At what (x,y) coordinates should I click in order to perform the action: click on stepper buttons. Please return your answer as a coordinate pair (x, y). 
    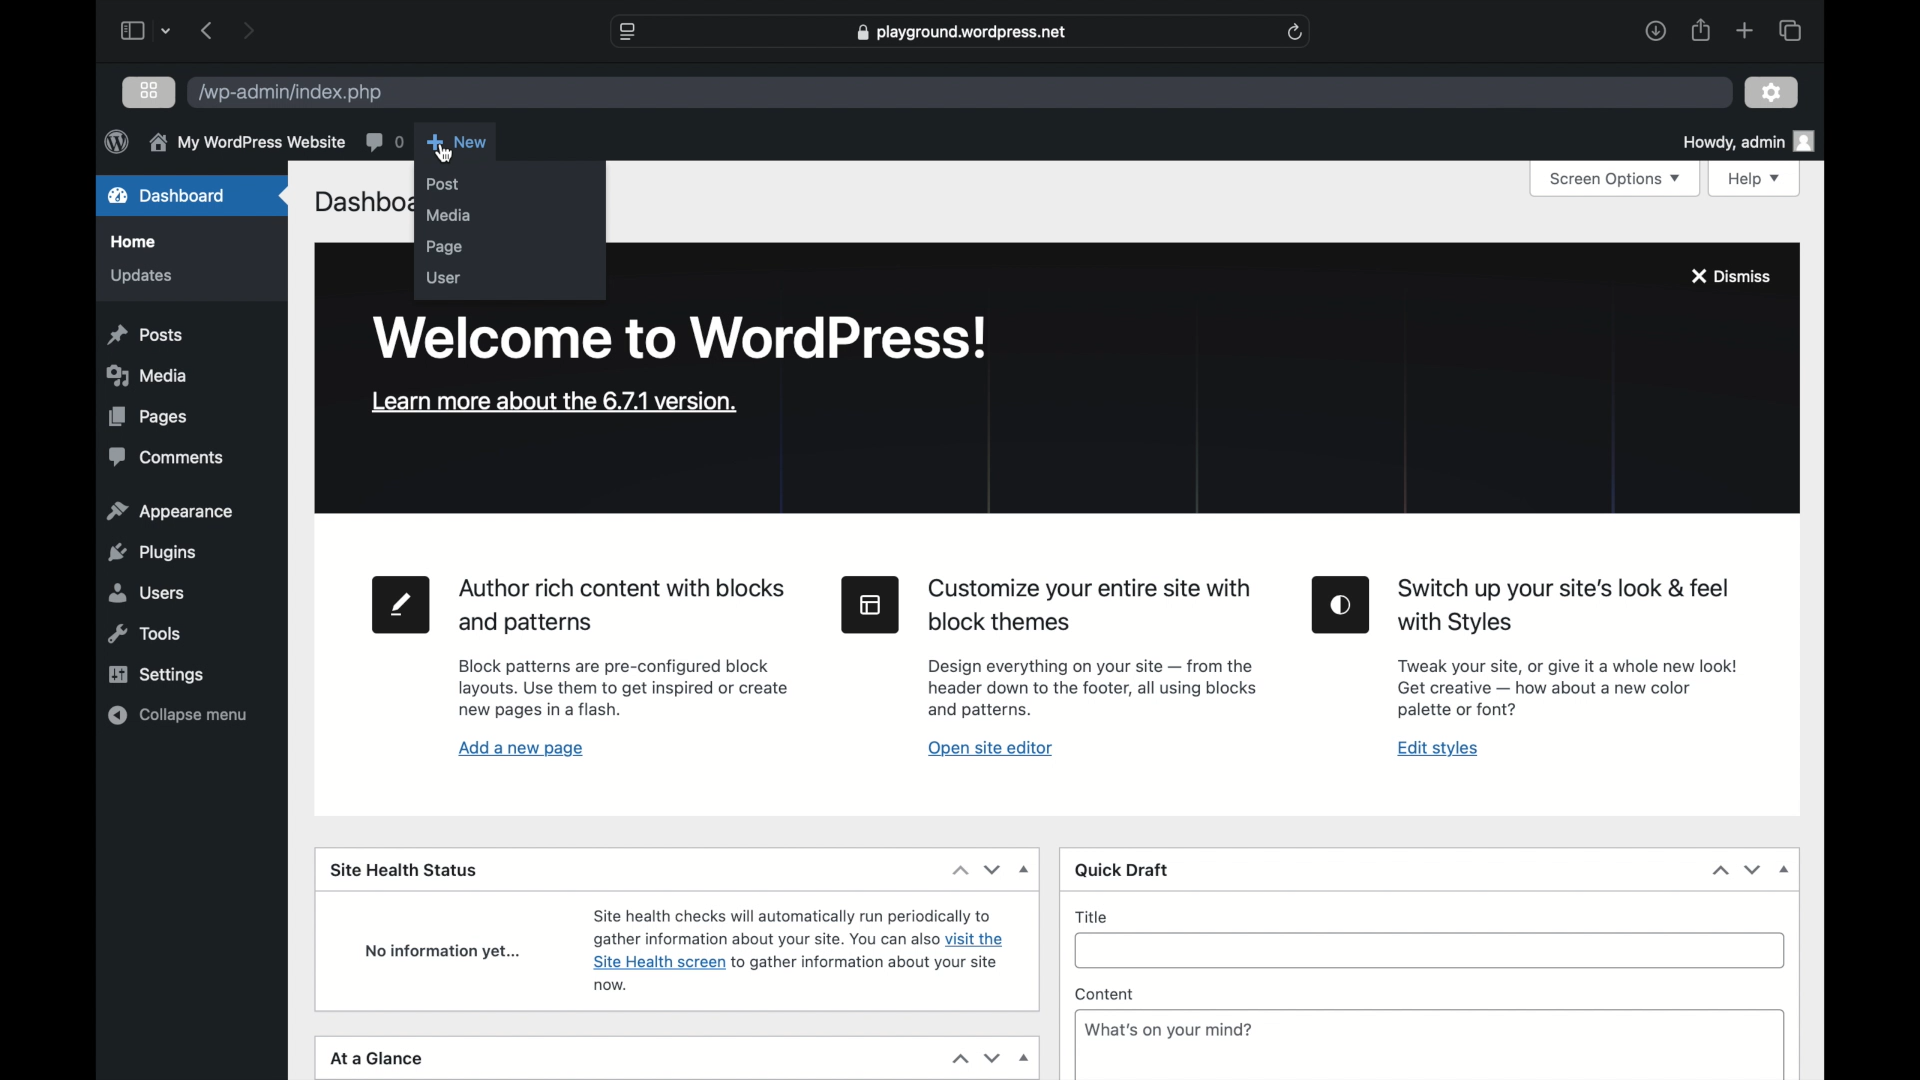
    Looking at the image, I should click on (1739, 870).